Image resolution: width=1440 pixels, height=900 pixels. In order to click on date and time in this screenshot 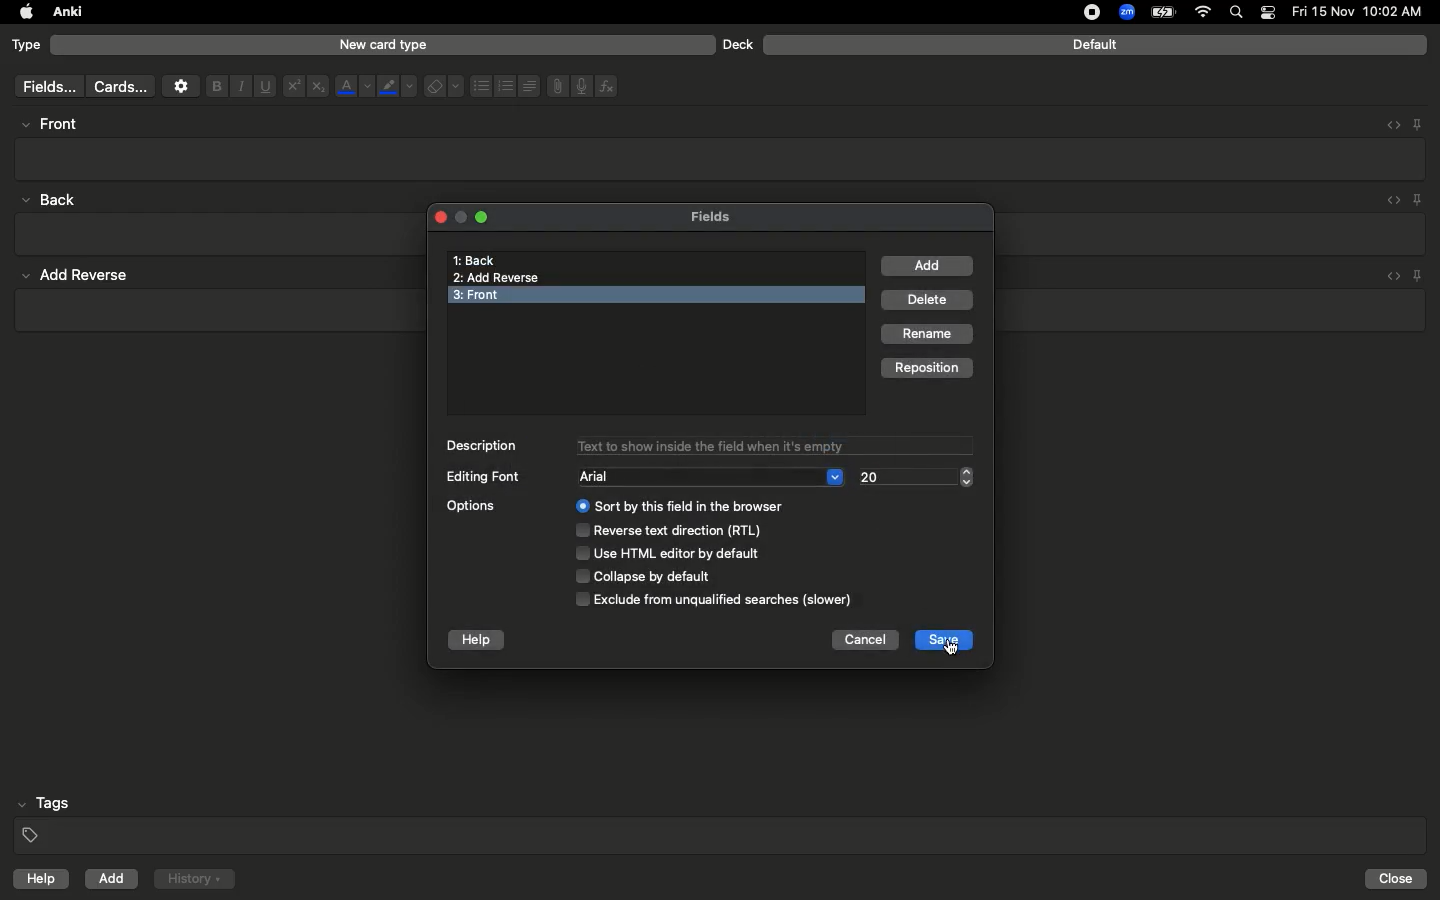, I will do `click(1363, 11)`.